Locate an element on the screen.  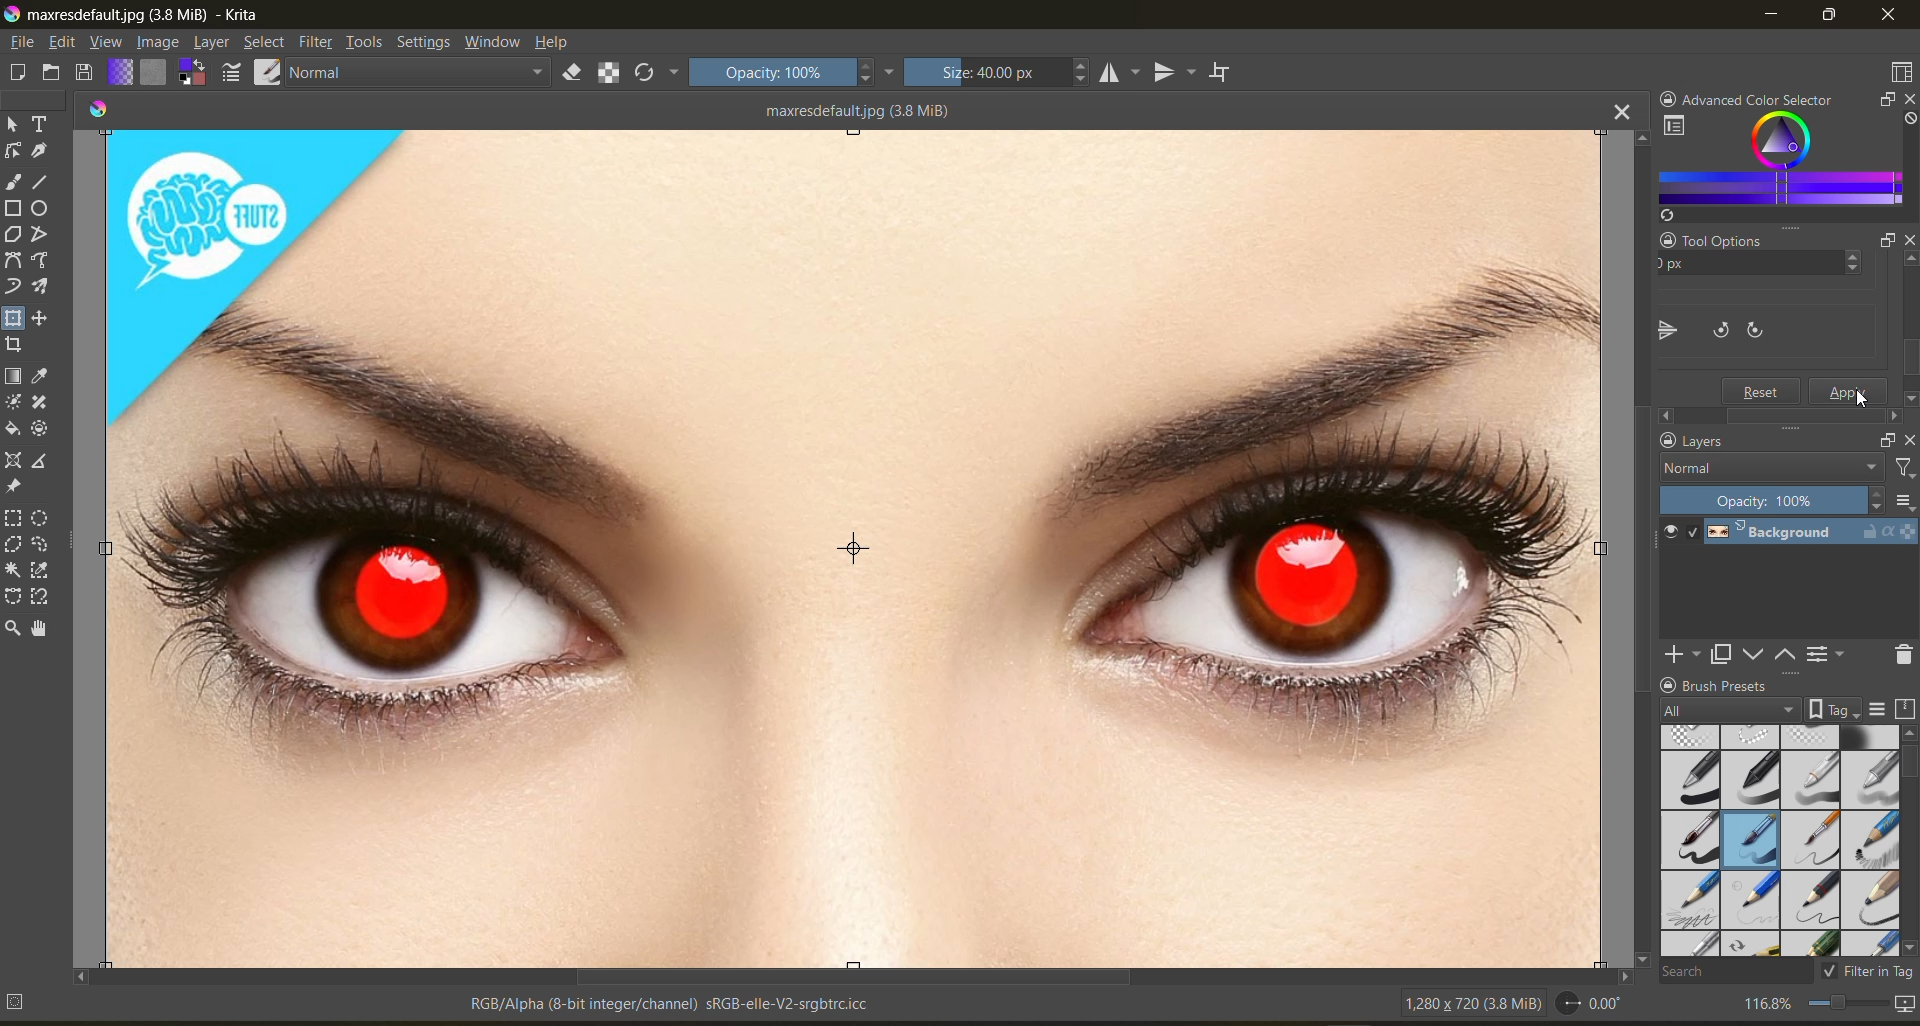
metadata is located at coordinates (443, 1003).